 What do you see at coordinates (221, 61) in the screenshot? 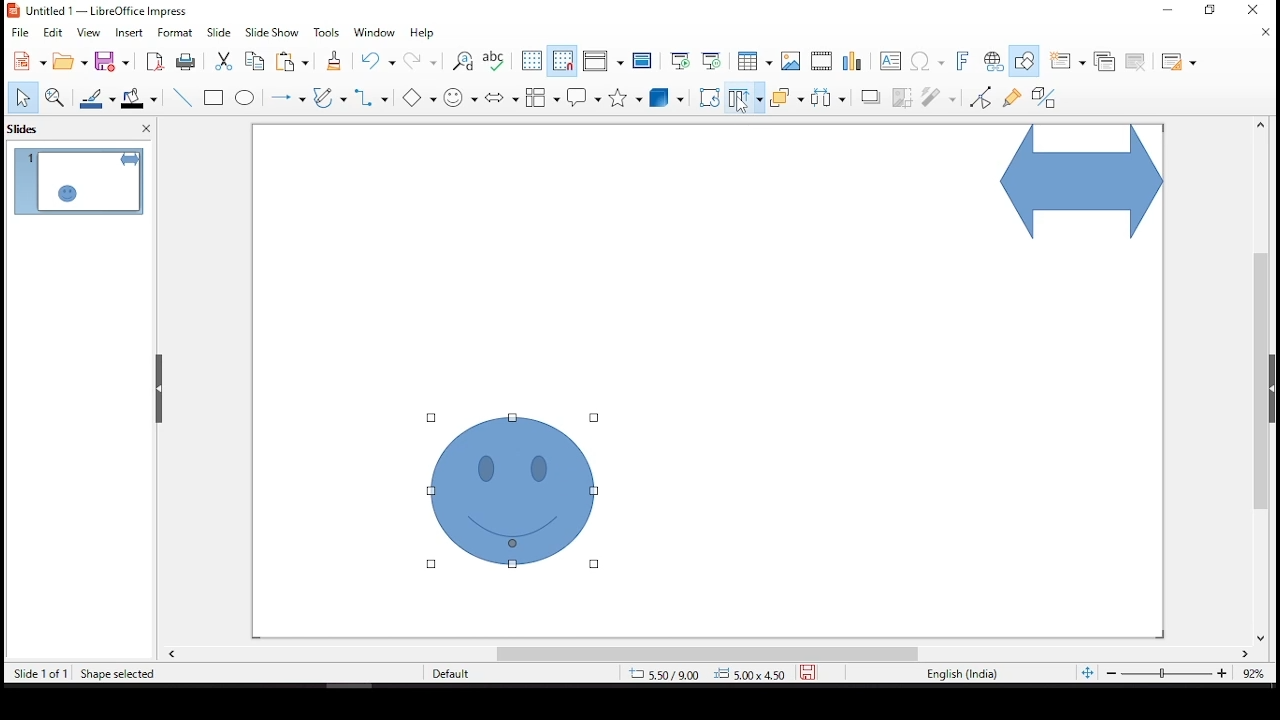
I see `cut` at bounding box center [221, 61].